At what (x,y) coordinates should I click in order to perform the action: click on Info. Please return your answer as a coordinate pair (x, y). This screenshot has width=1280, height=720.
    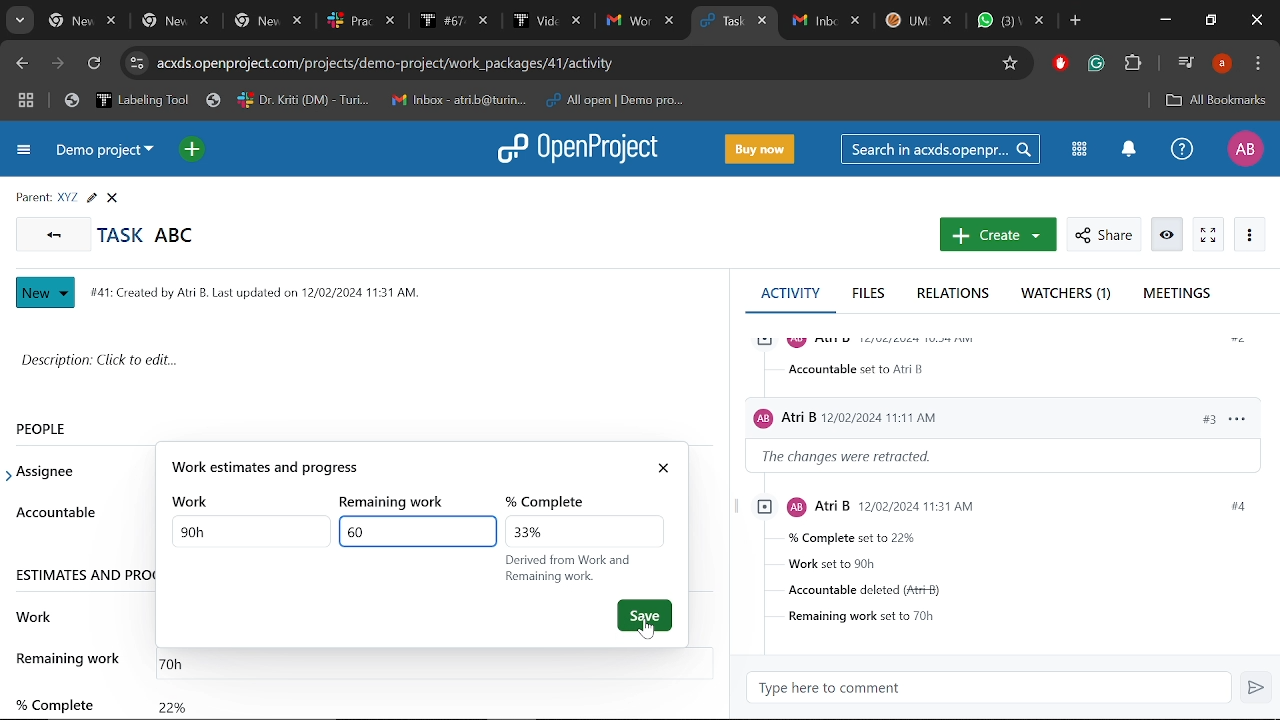
    Looking at the image, I should click on (1168, 235).